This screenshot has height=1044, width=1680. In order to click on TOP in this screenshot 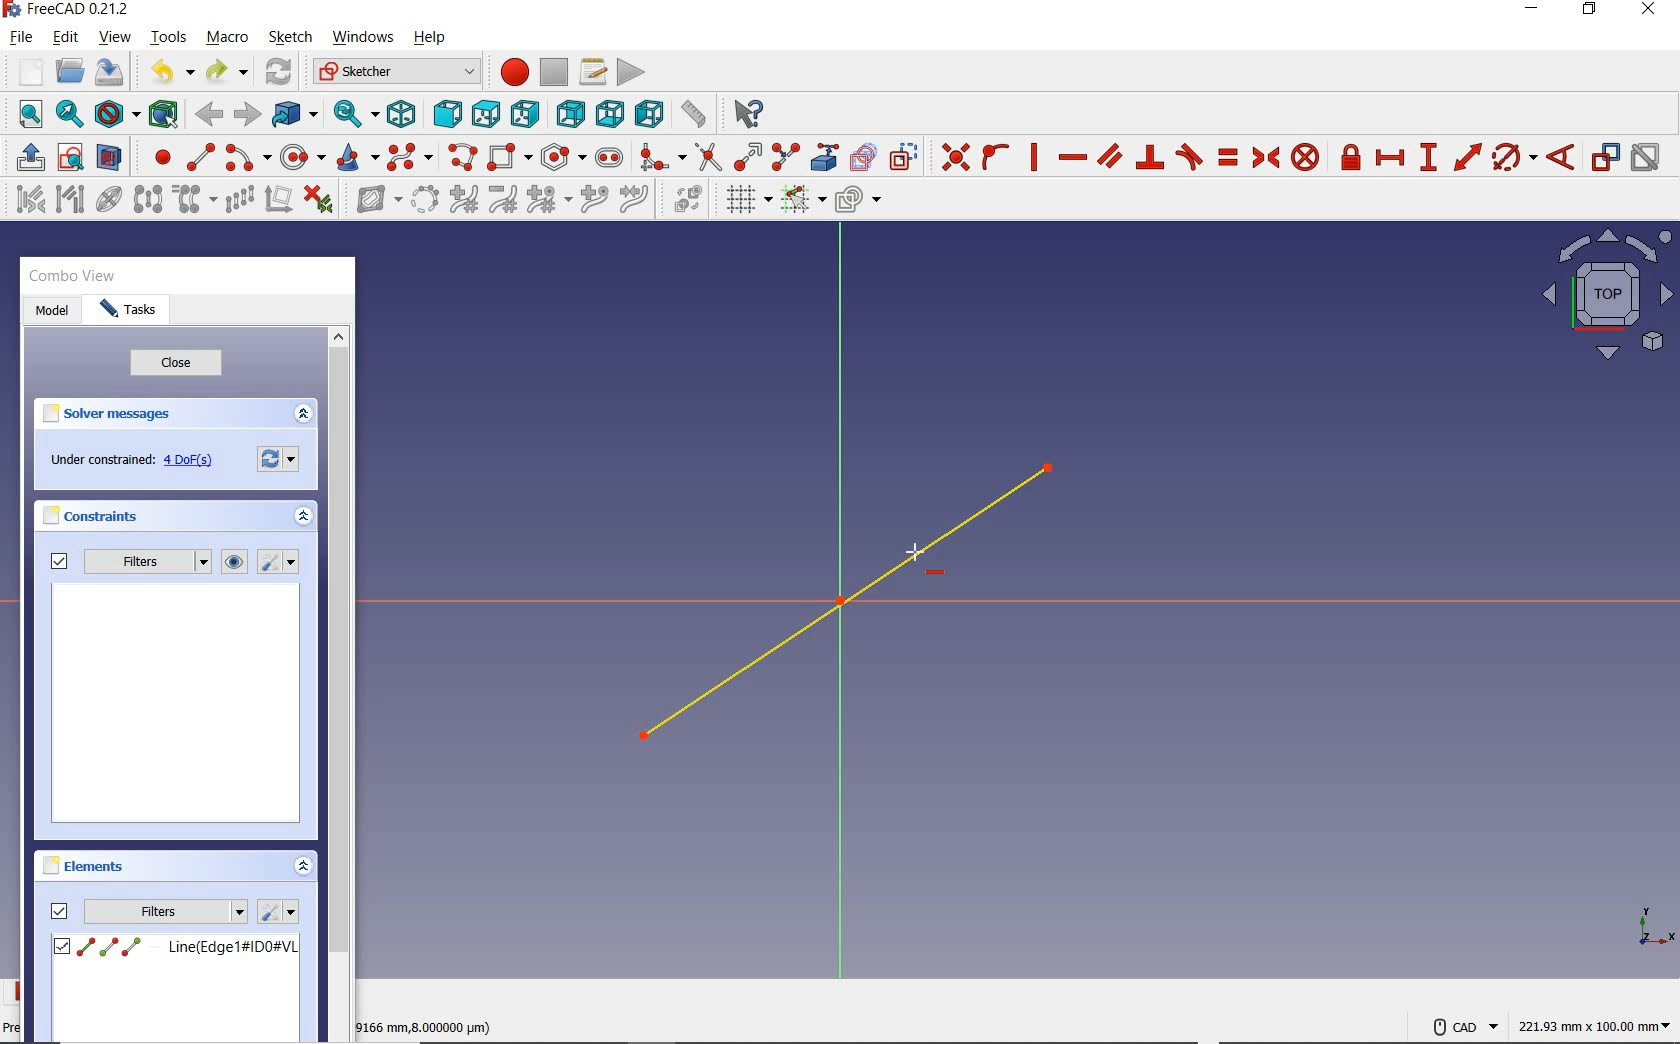, I will do `click(486, 110)`.